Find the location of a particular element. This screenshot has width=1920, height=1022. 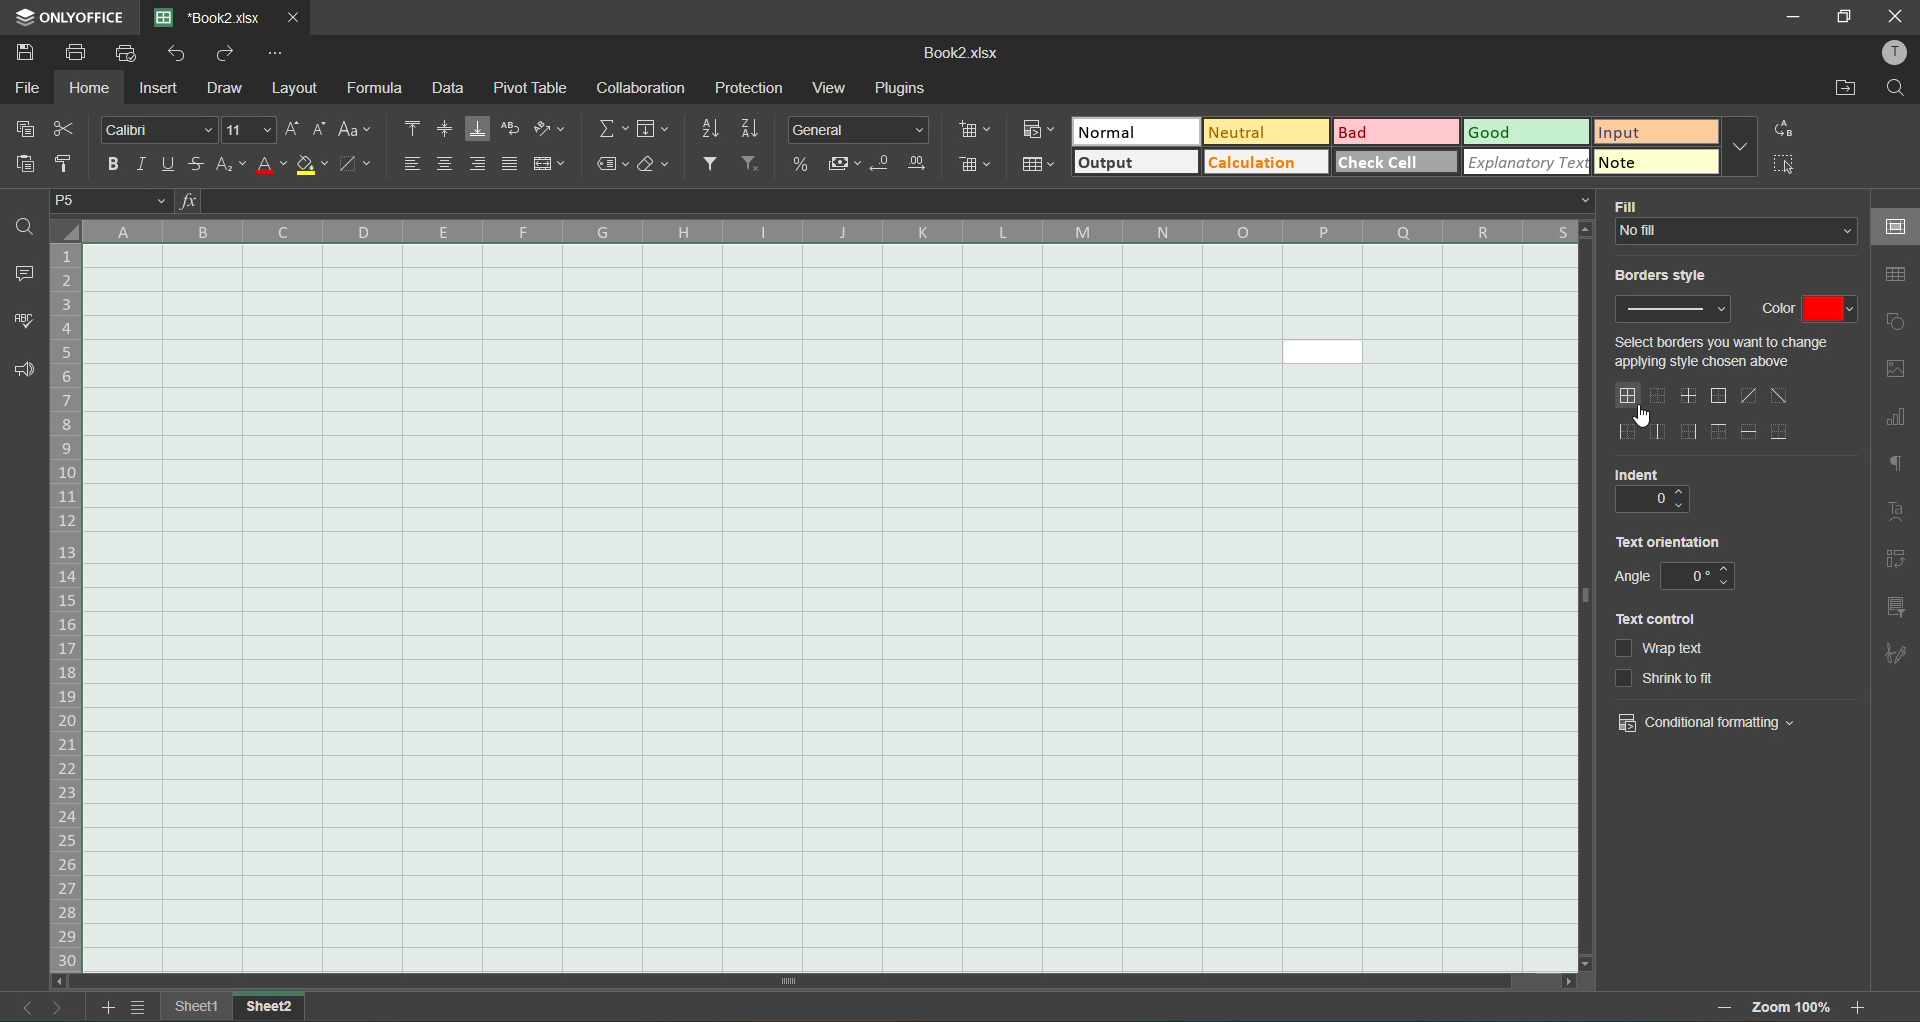

shrink to fit is located at coordinates (1669, 680).